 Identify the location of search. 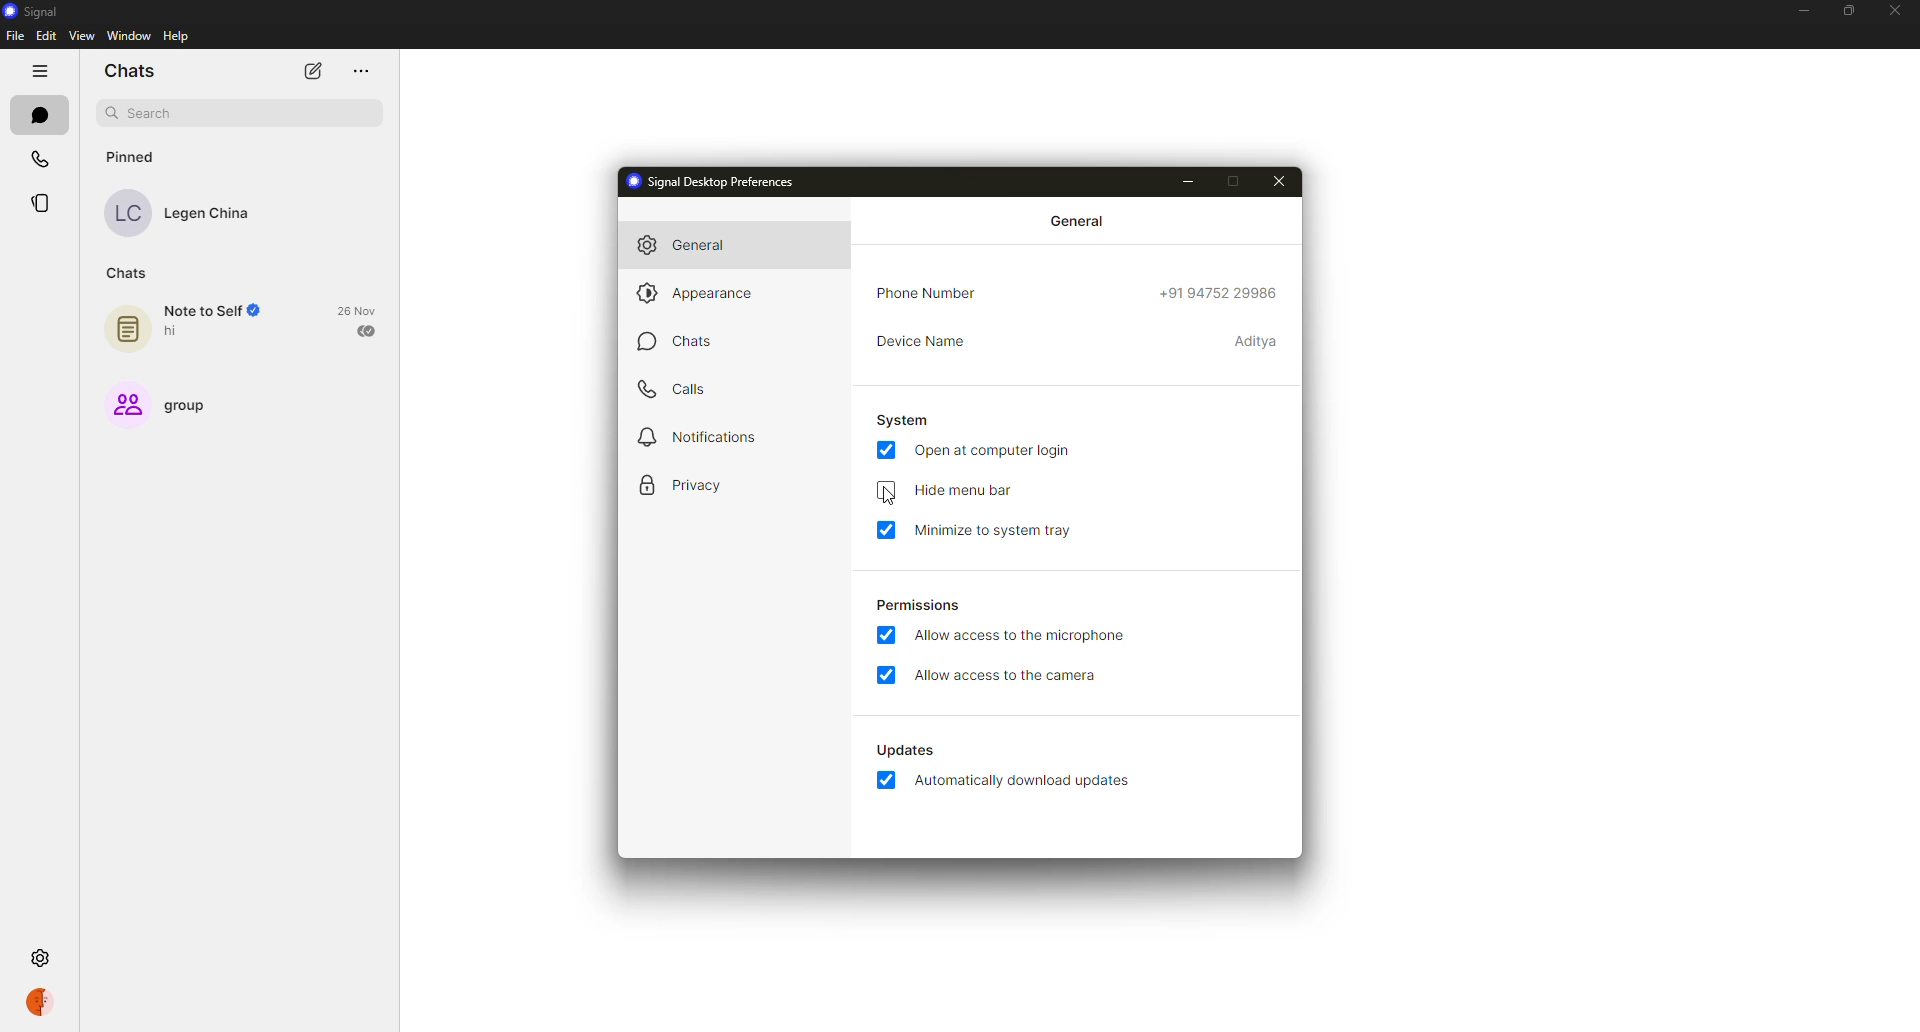
(238, 111).